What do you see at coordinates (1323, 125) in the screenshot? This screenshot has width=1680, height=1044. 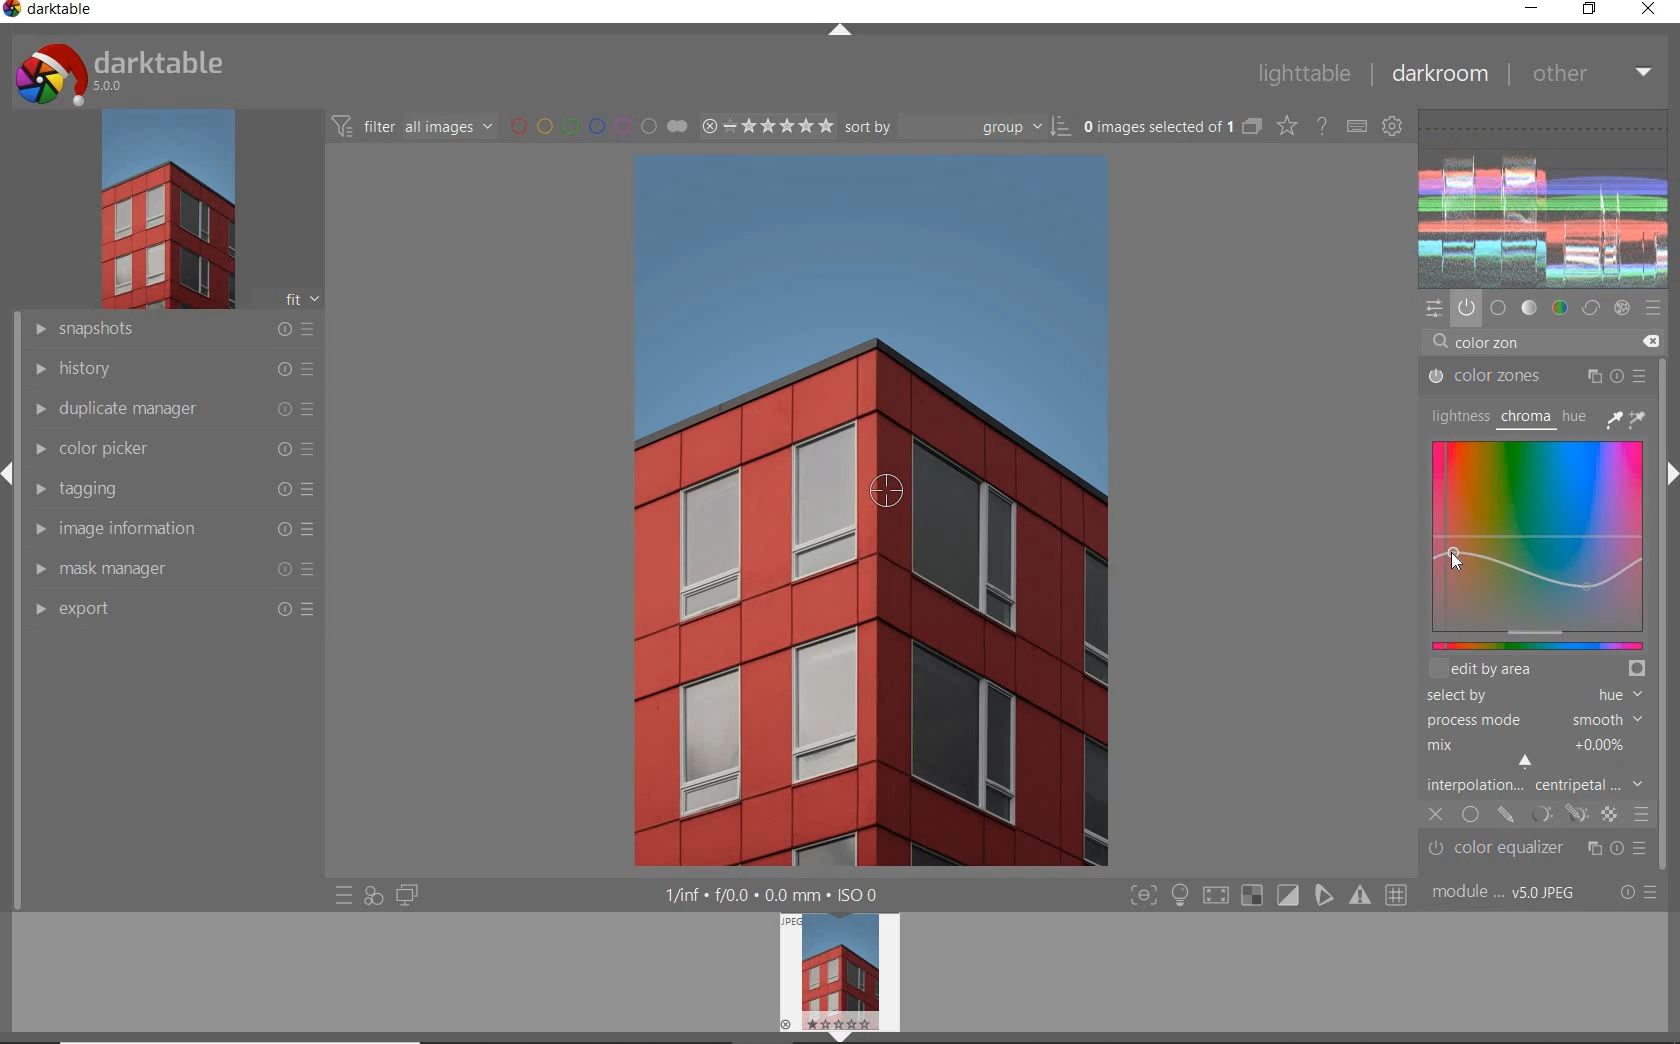 I see `enable for online help` at bounding box center [1323, 125].